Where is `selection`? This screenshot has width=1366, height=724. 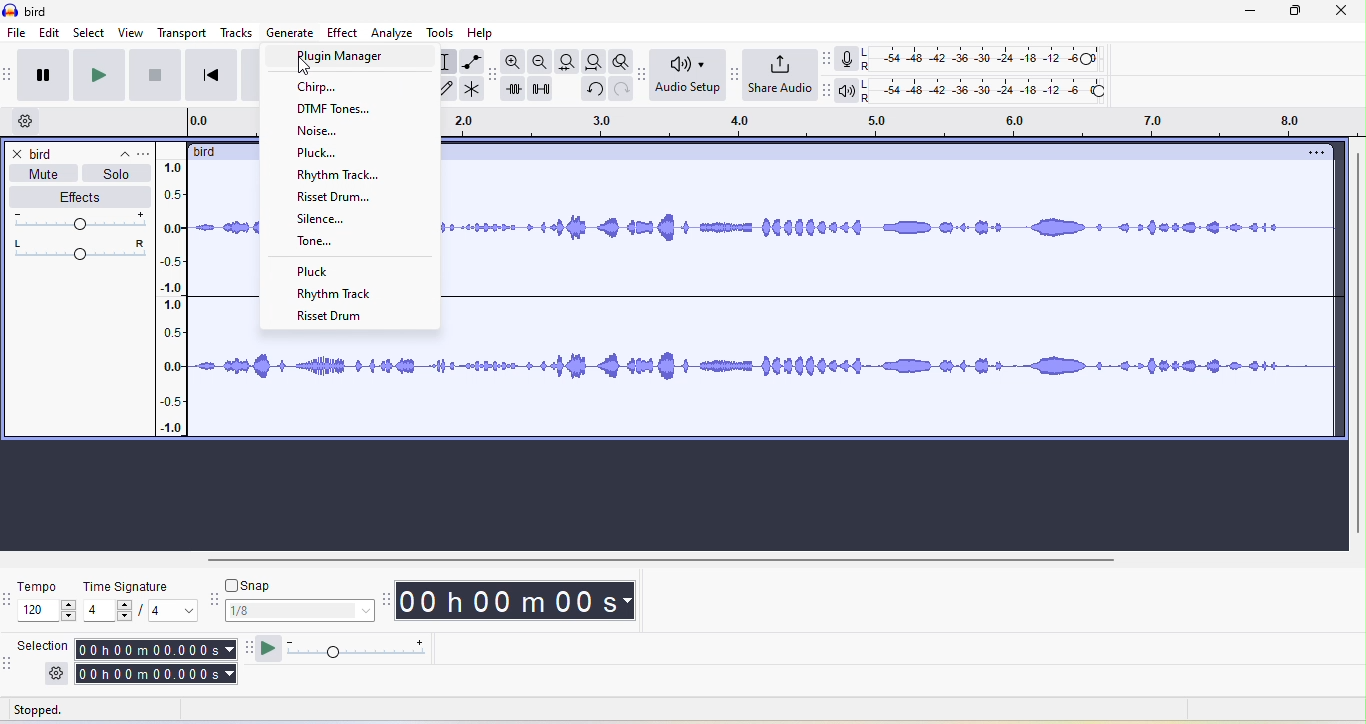
selection is located at coordinates (156, 661).